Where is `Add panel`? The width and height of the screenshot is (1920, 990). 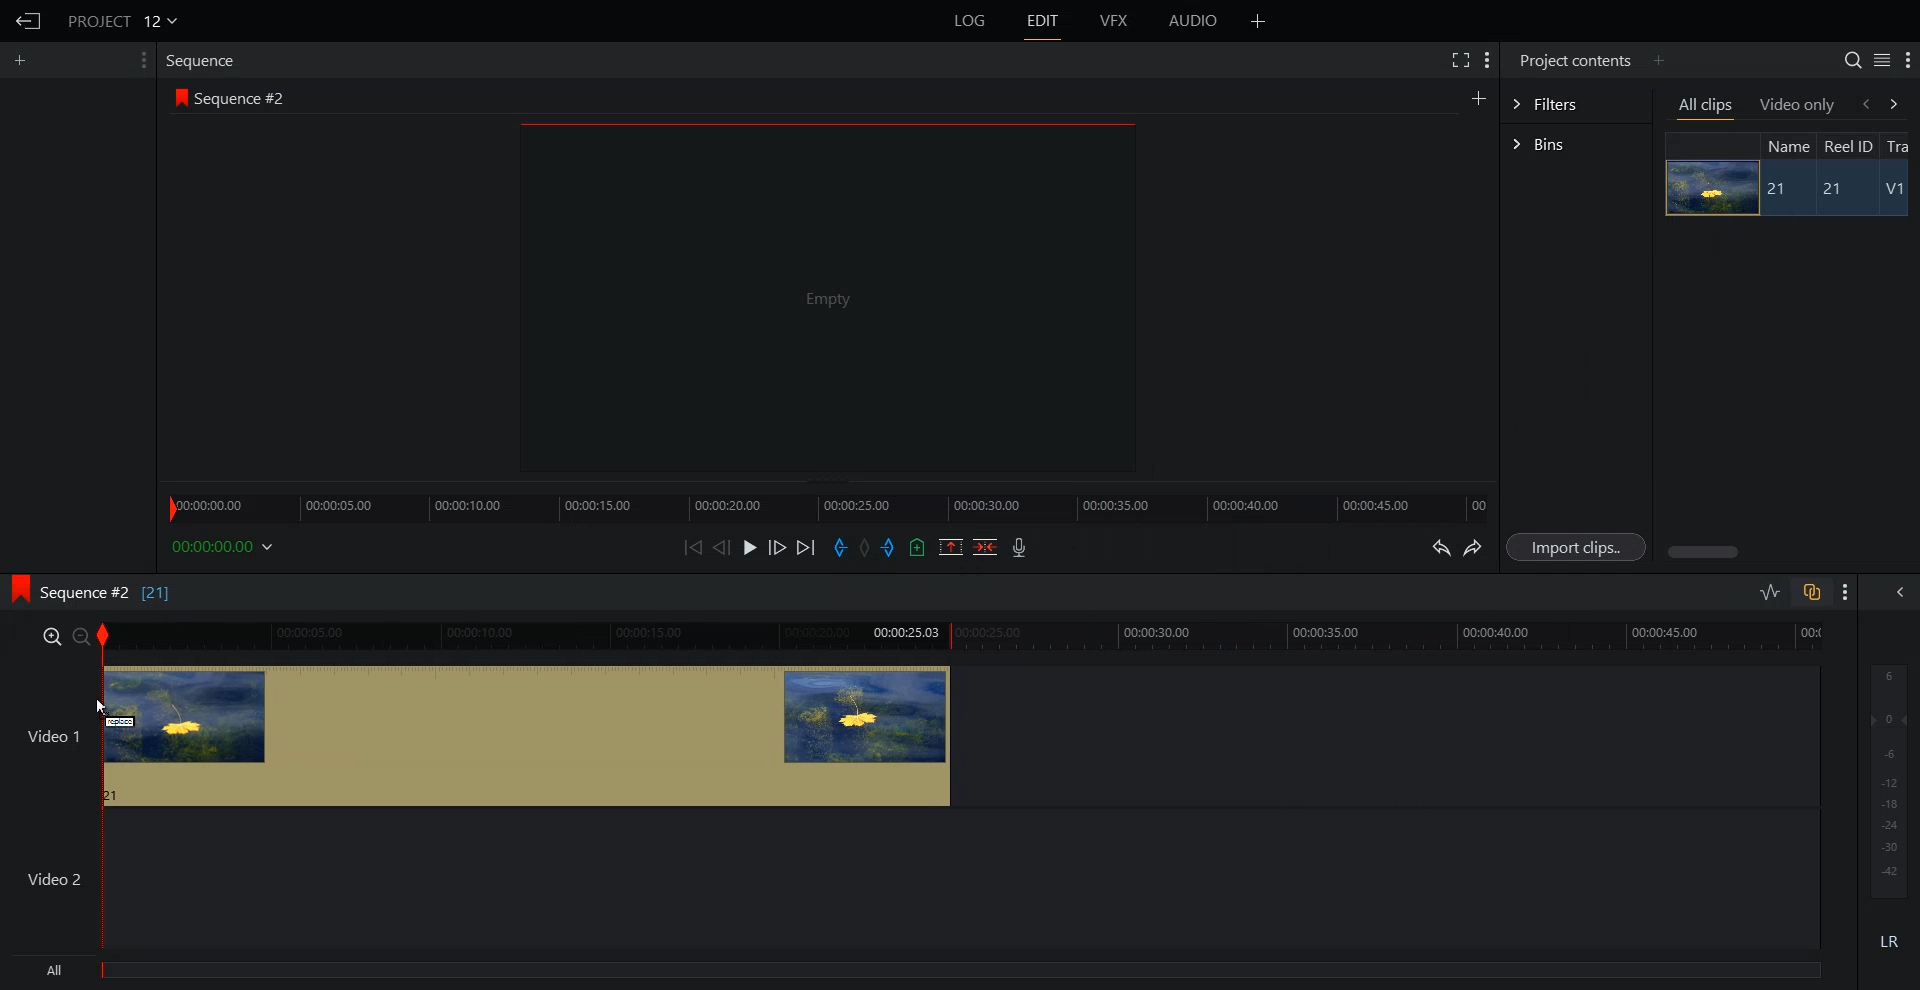 Add panel is located at coordinates (1258, 21).